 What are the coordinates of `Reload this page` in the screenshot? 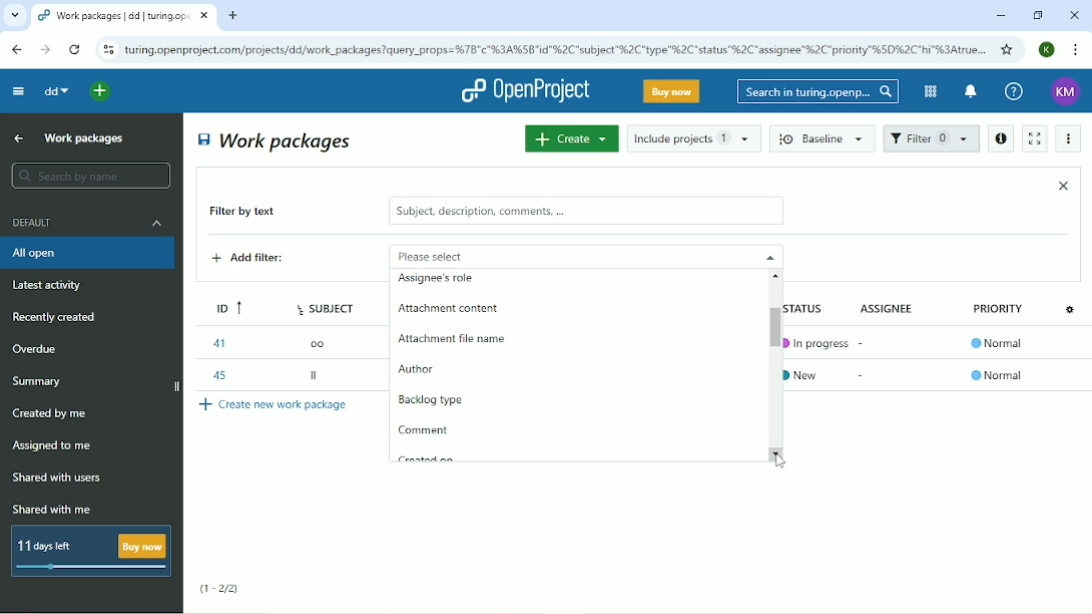 It's located at (74, 49).